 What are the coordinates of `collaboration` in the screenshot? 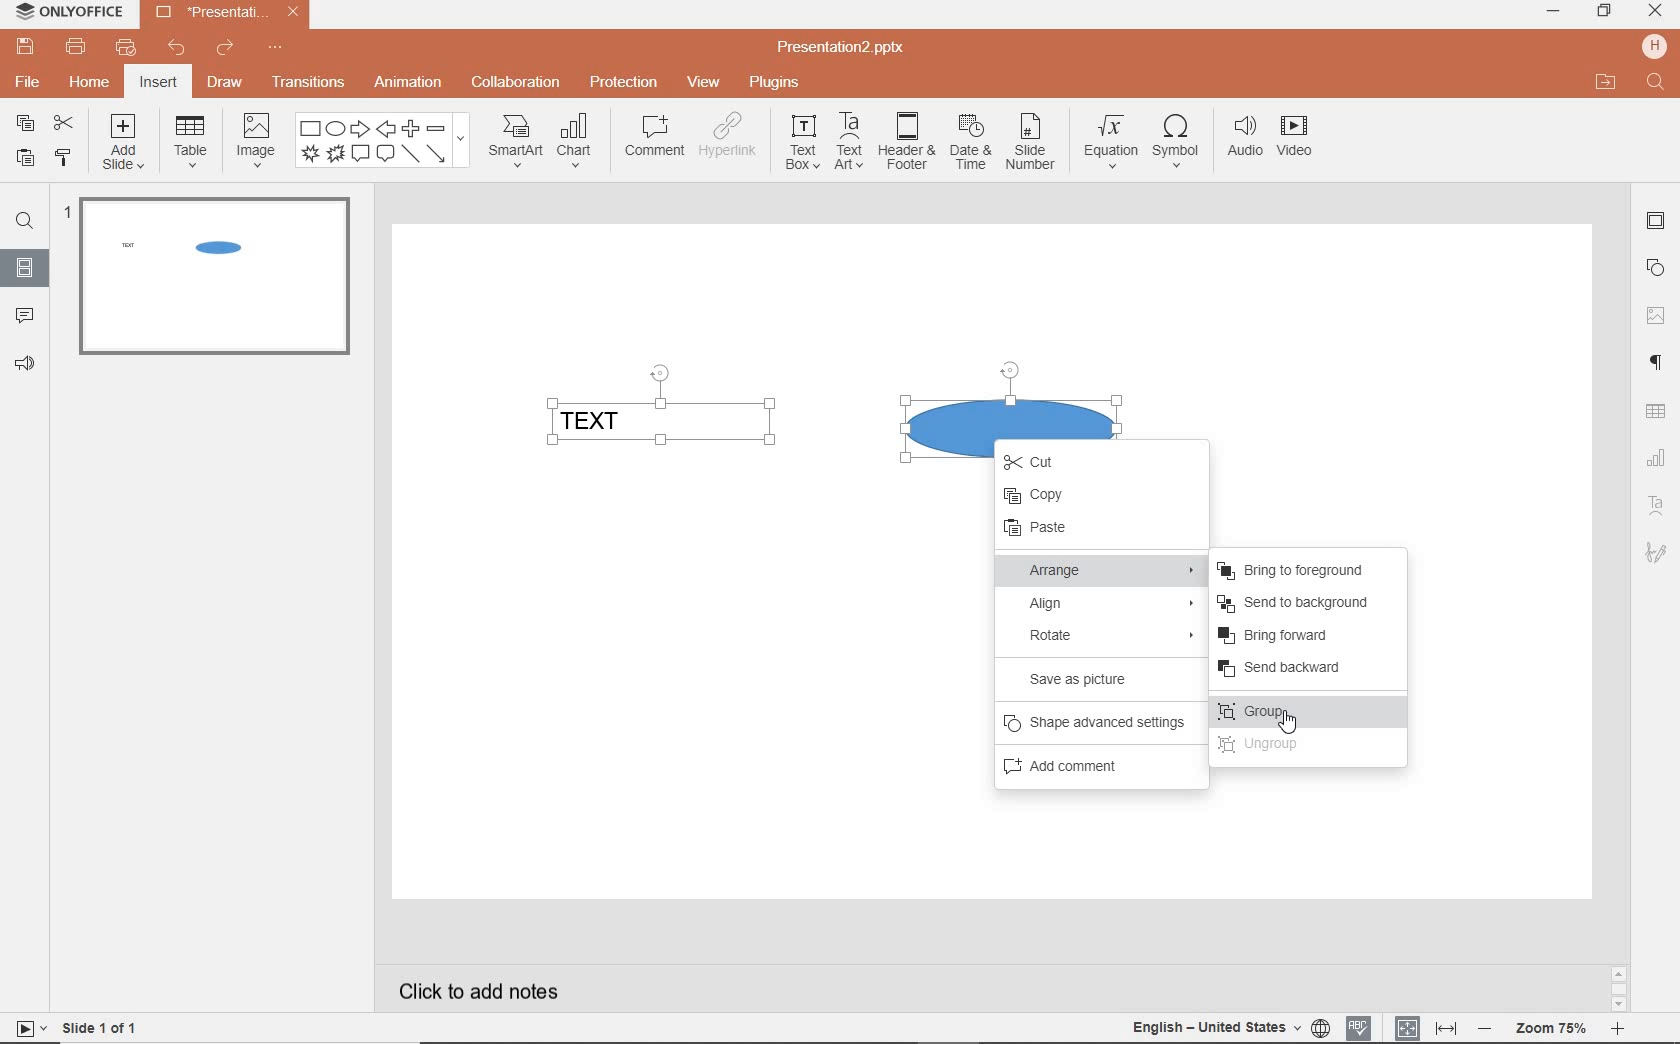 It's located at (513, 84).